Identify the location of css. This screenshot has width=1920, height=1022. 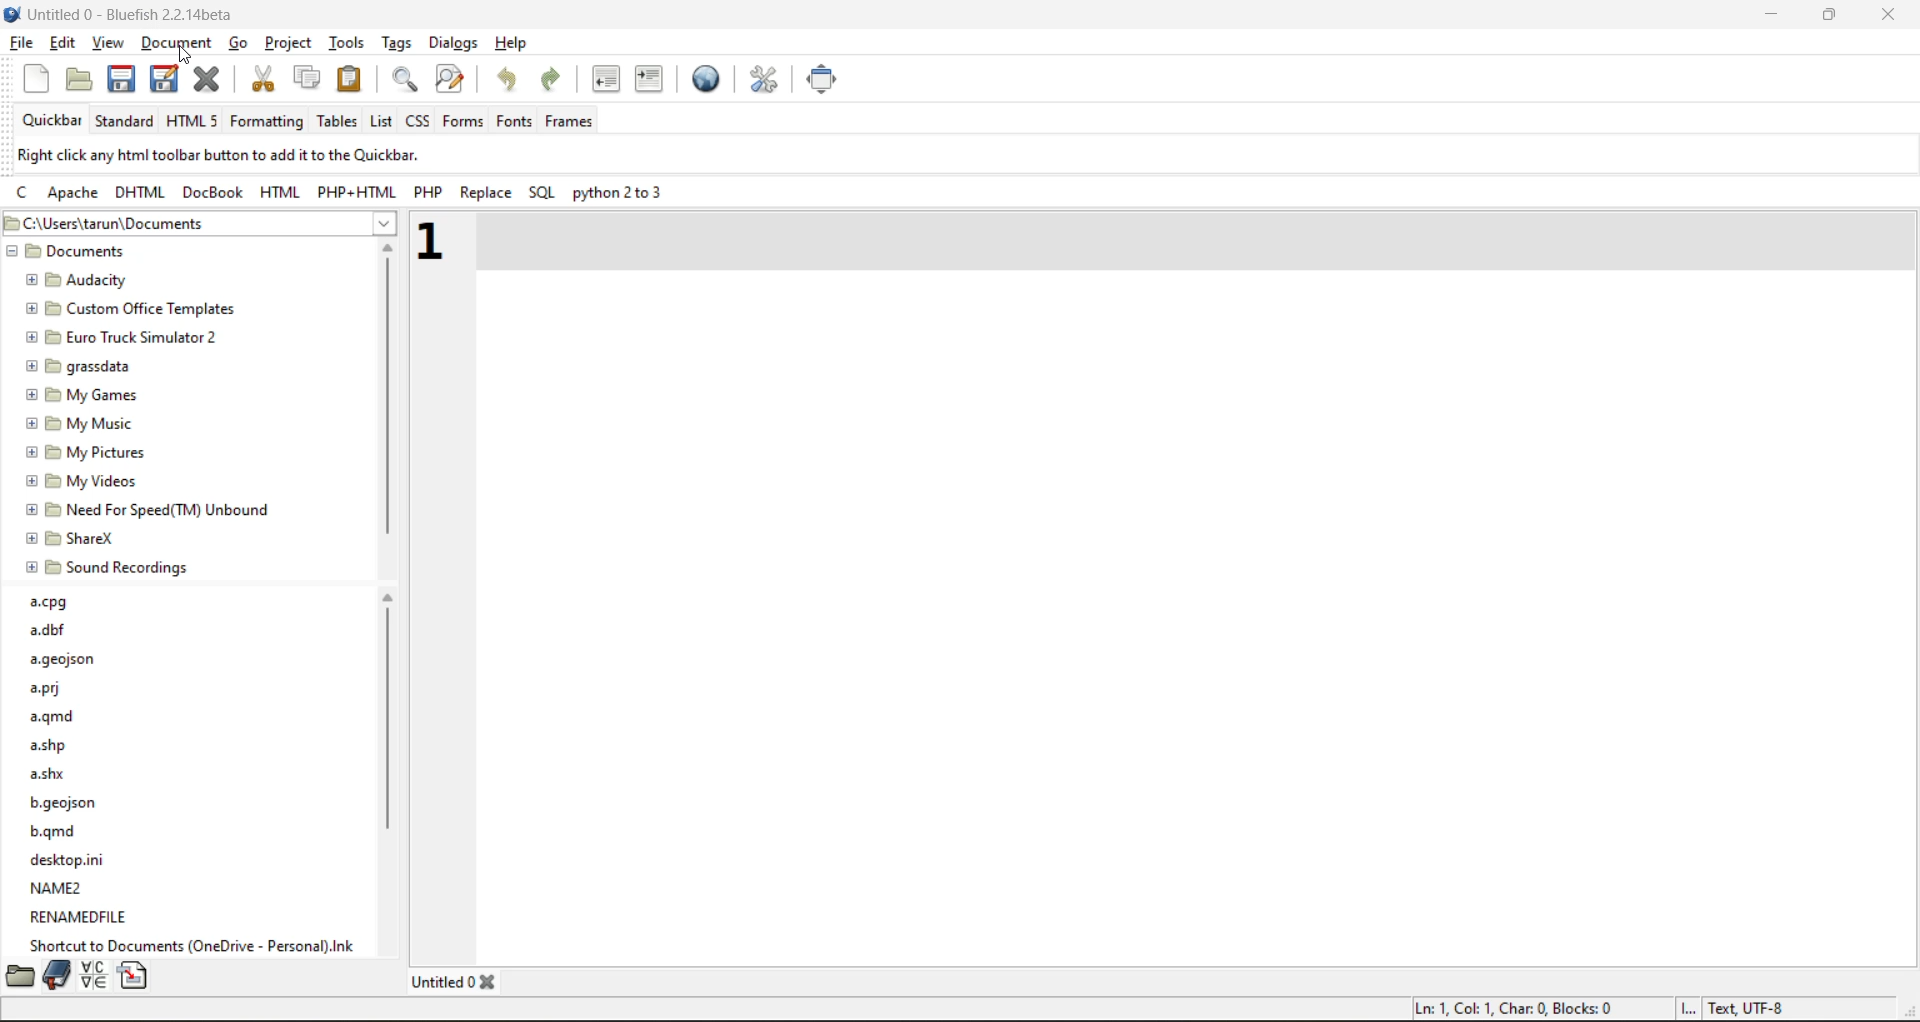
(420, 121).